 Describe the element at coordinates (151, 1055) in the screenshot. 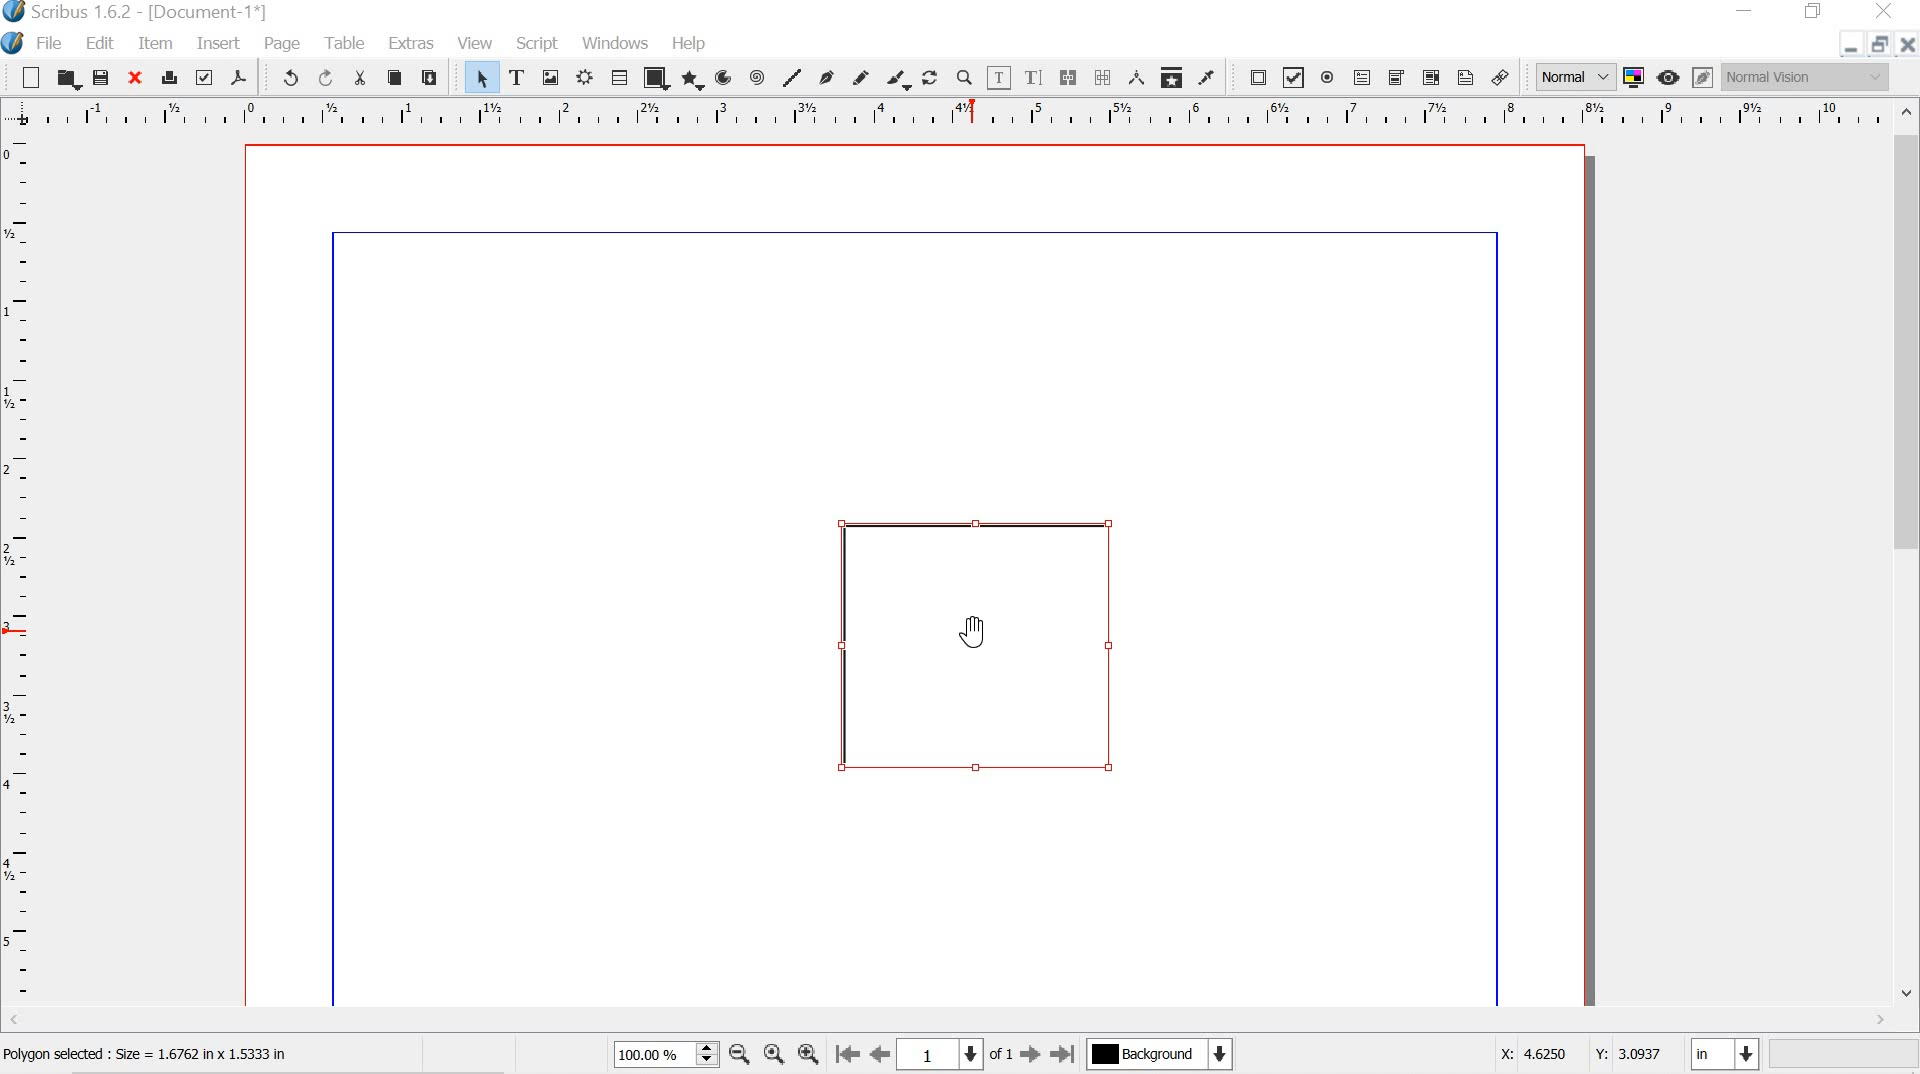

I see `Polygon selected : Size = 1.6762 in x 1.5333 in` at that location.